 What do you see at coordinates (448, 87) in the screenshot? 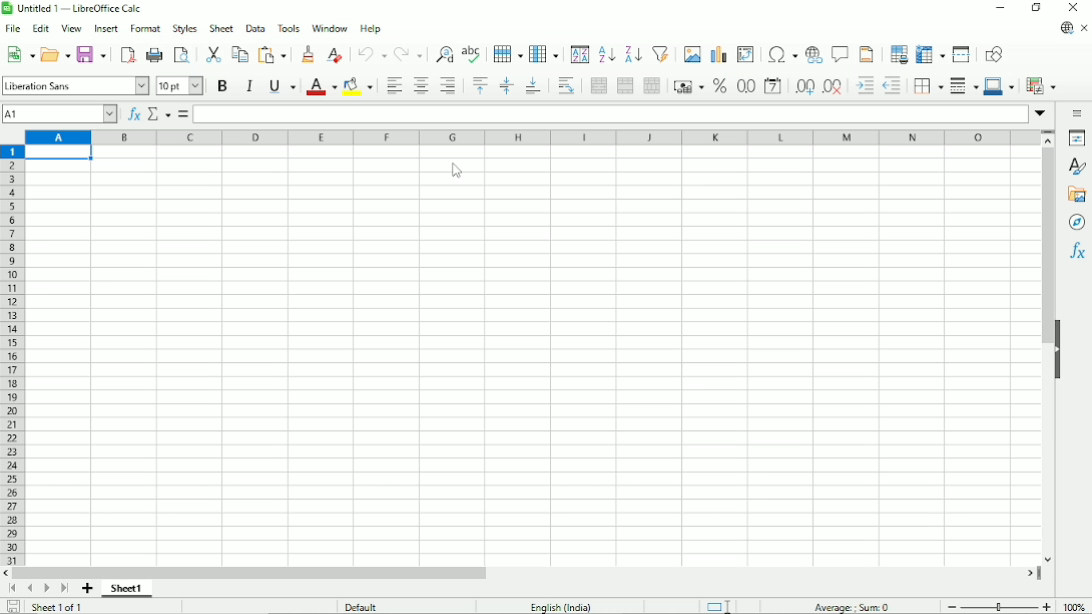
I see `Align right` at bounding box center [448, 87].